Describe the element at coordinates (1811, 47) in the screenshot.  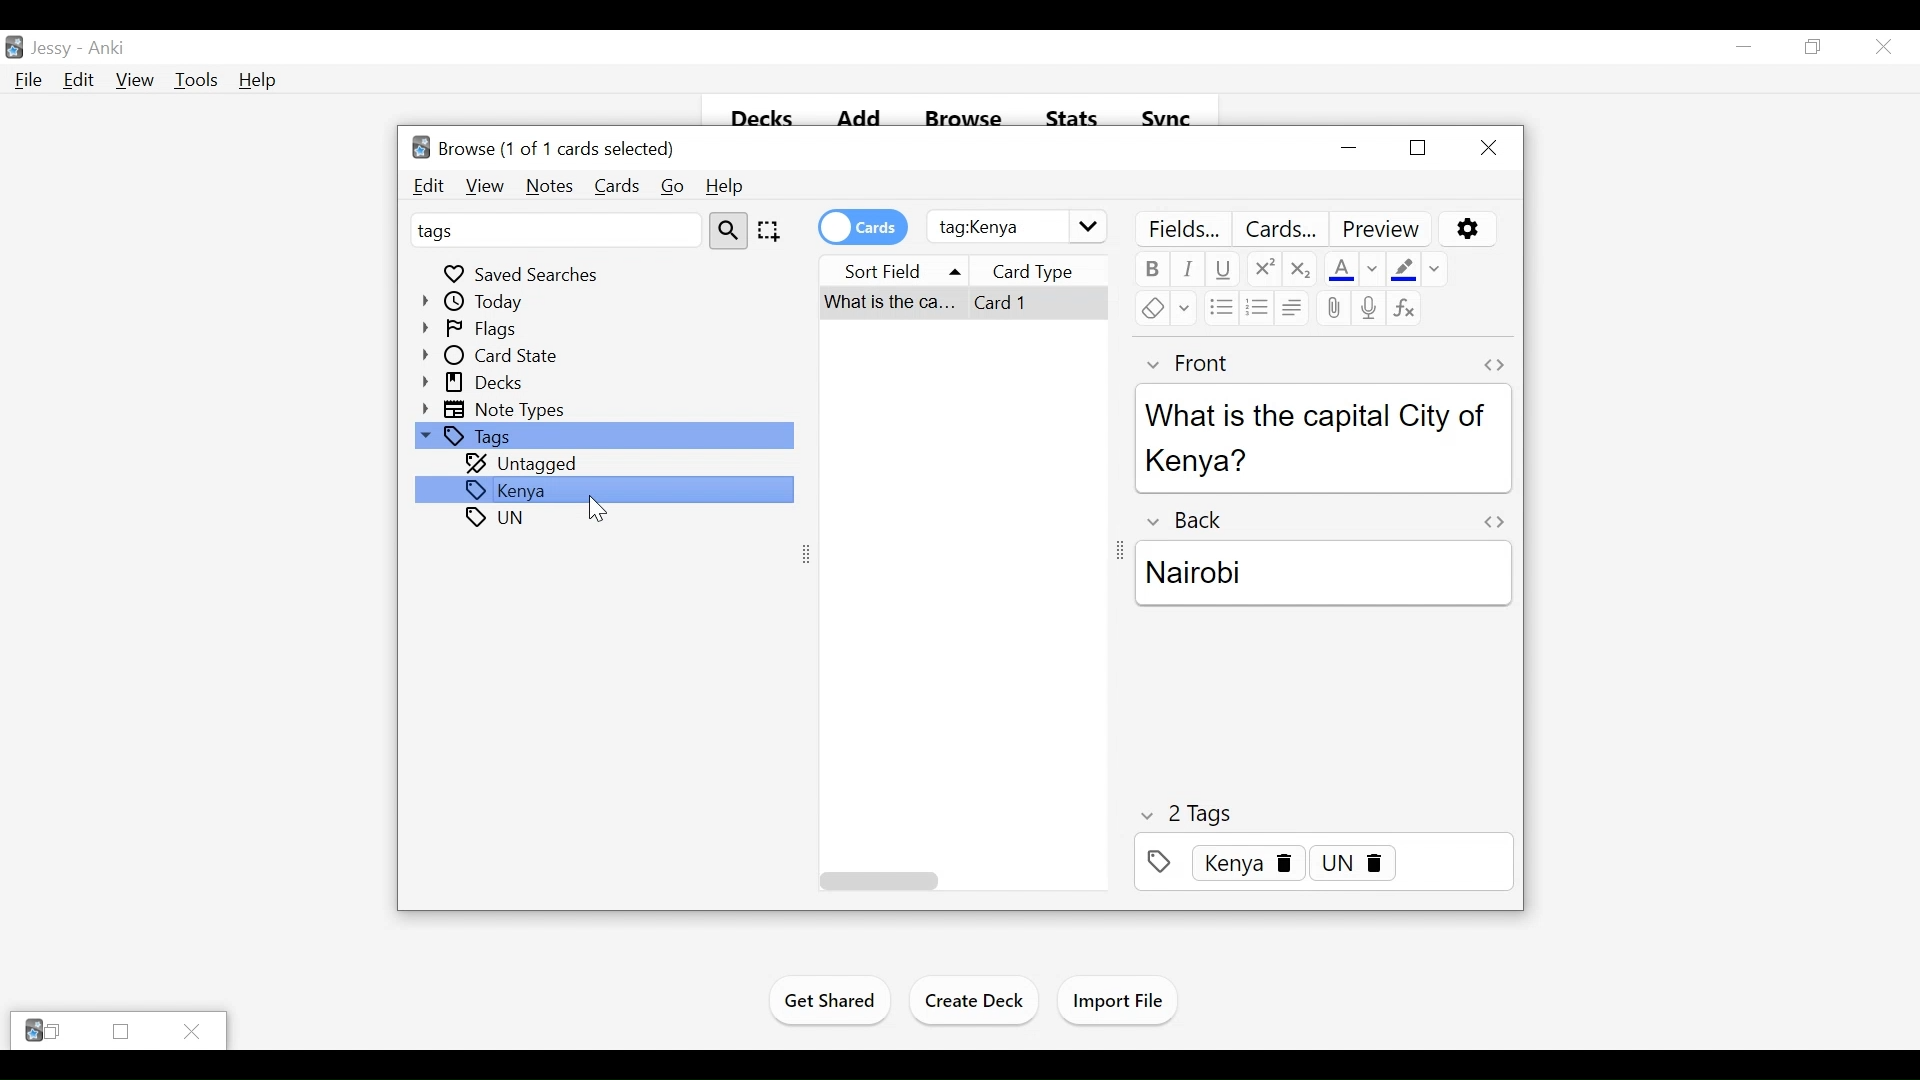
I see `Restore` at that location.